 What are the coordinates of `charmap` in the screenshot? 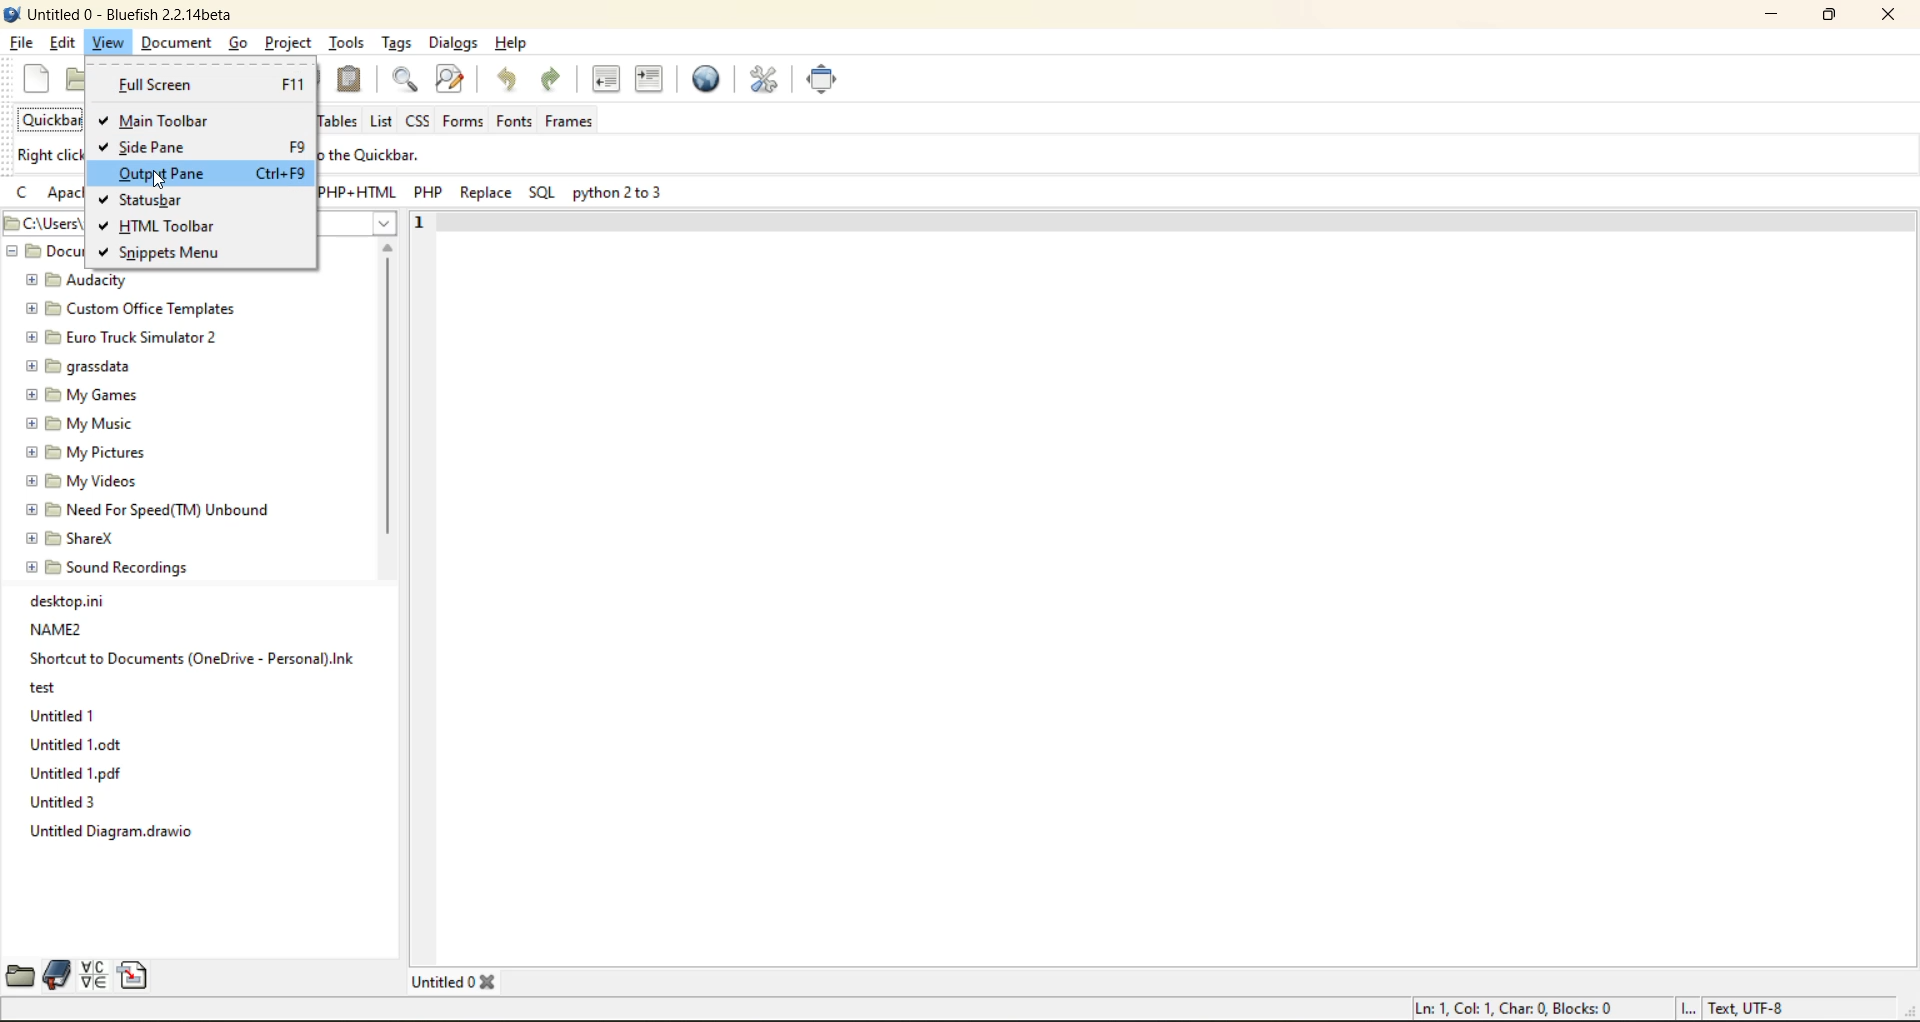 It's located at (95, 975).